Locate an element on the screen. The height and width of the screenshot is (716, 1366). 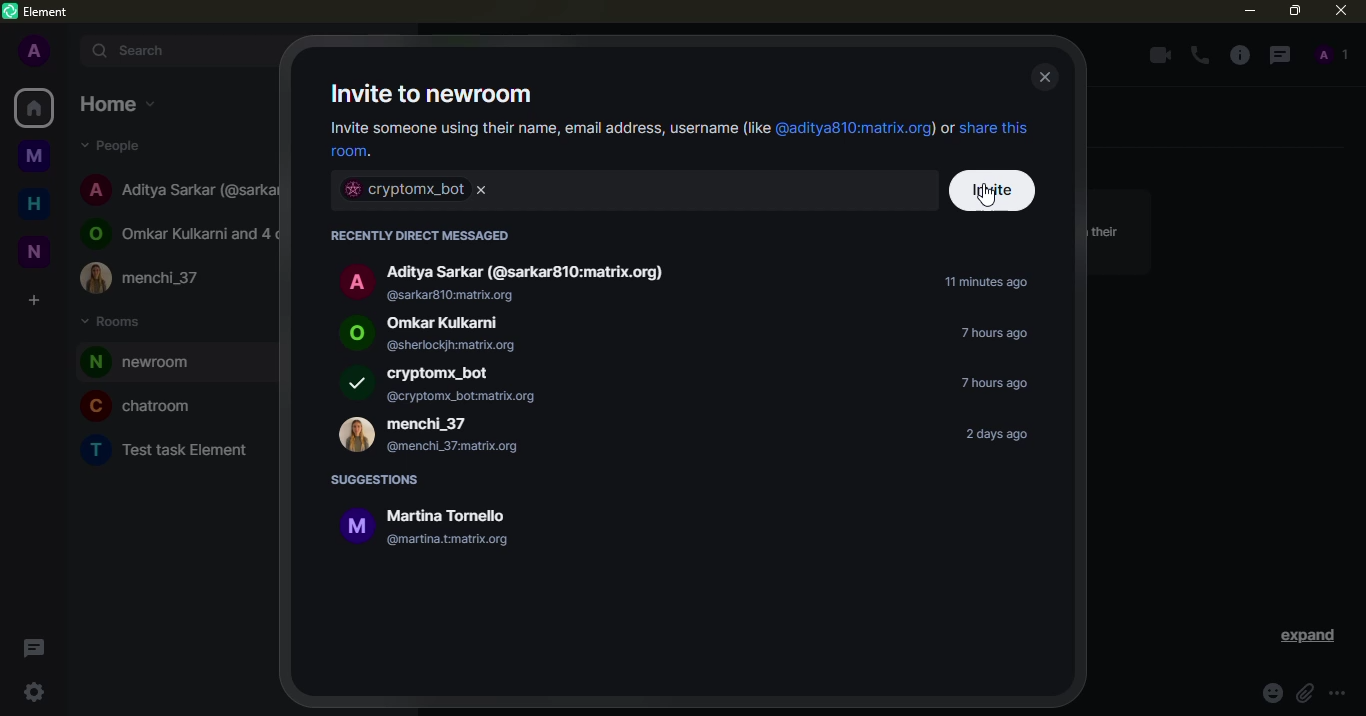
info is located at coordinates (1239, 56).